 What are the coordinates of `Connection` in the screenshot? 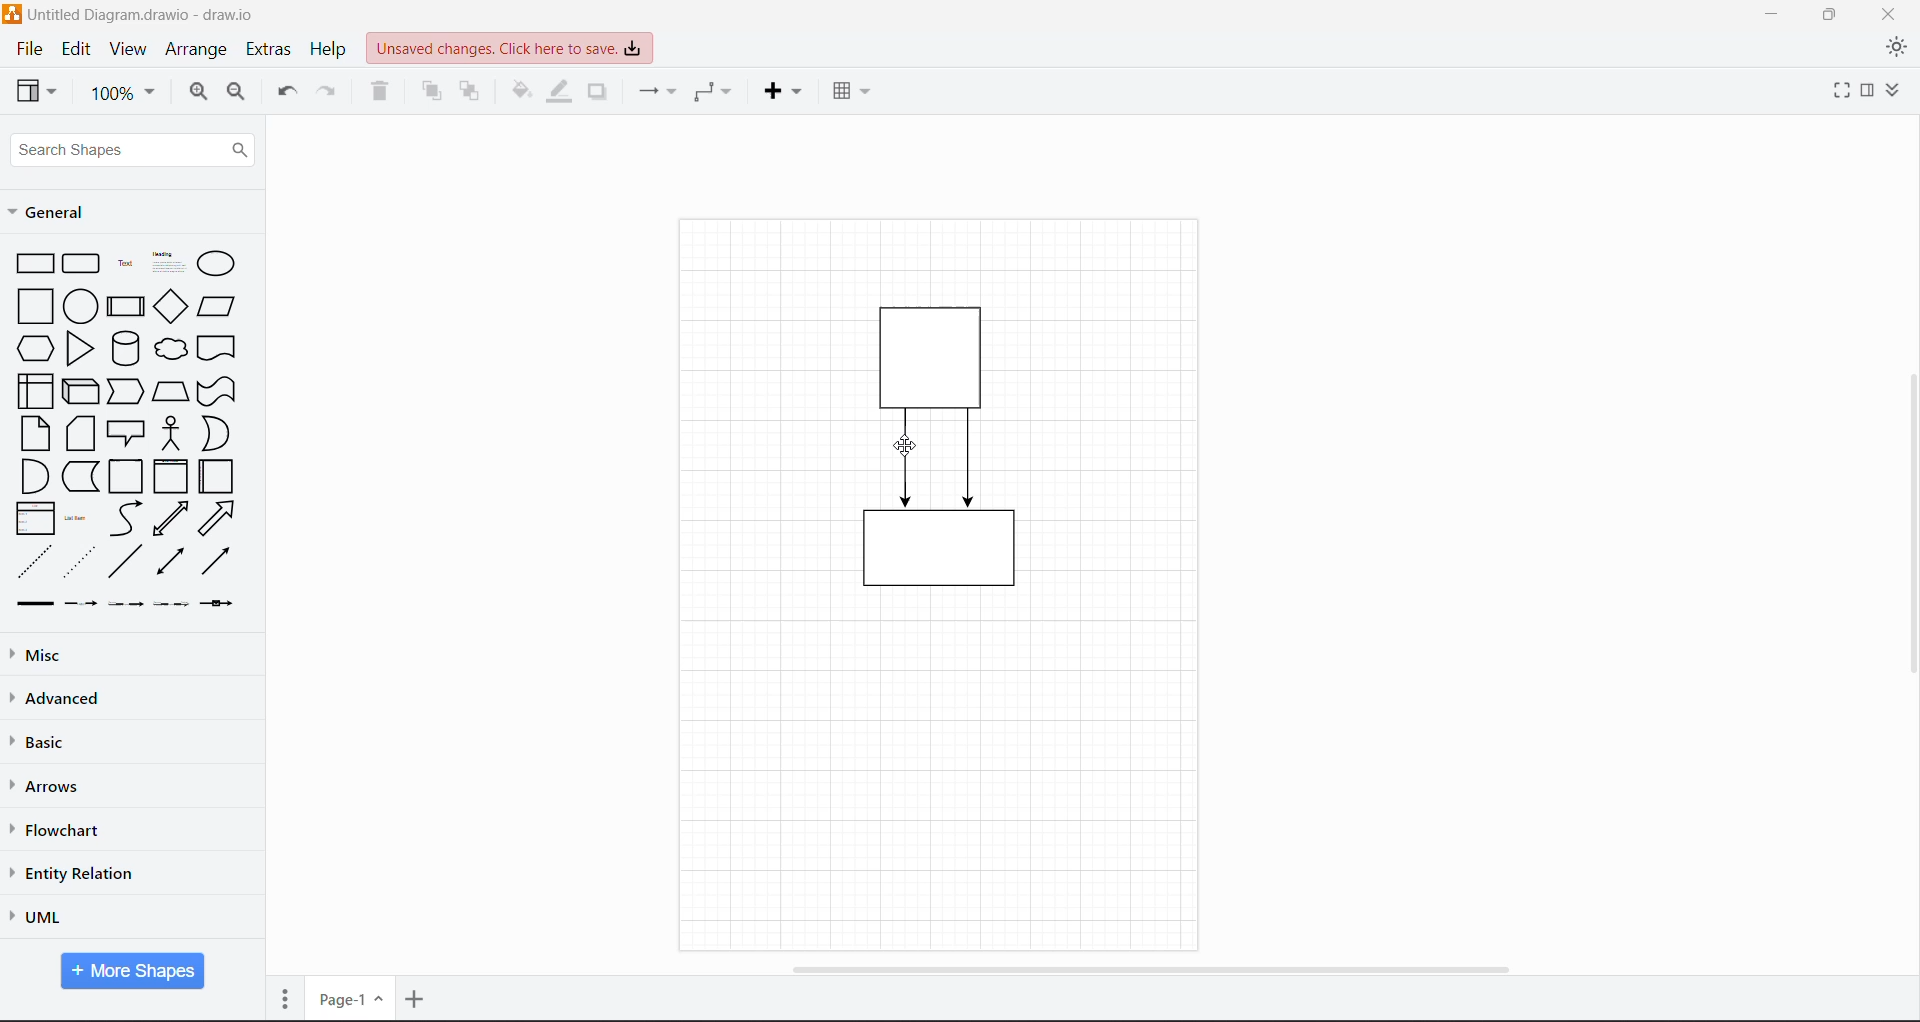 It's located at (655, 91).